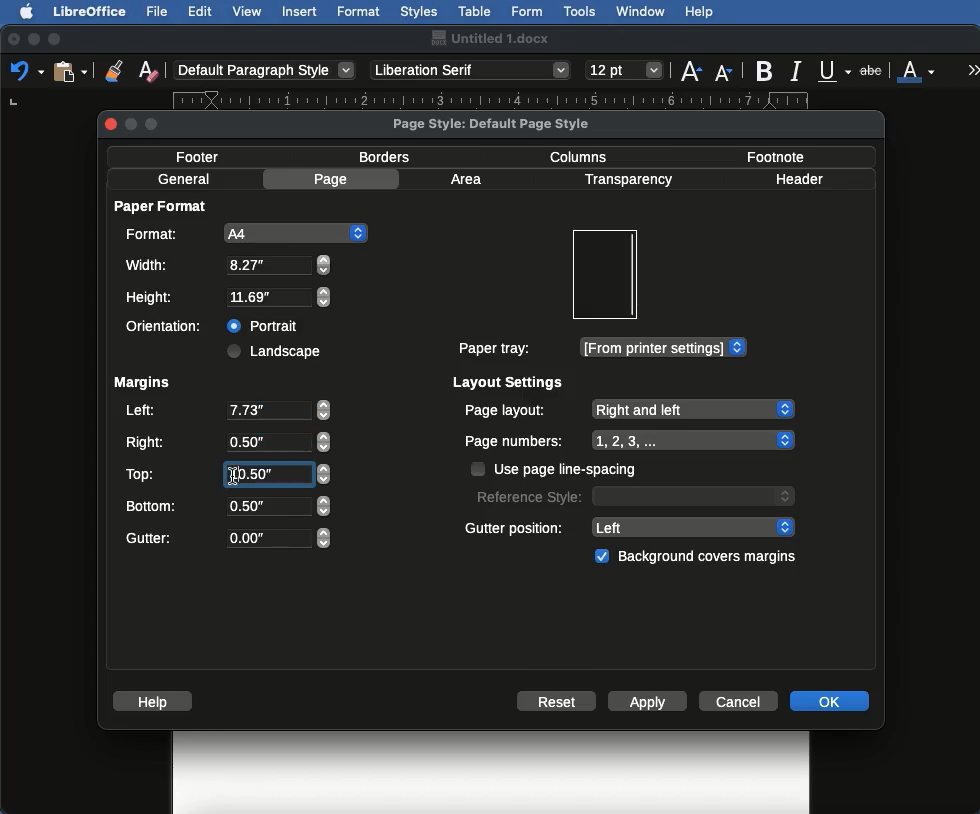 The height and width of the screenshot is (814, 980). I want to click on Reset, so click(557, 703).